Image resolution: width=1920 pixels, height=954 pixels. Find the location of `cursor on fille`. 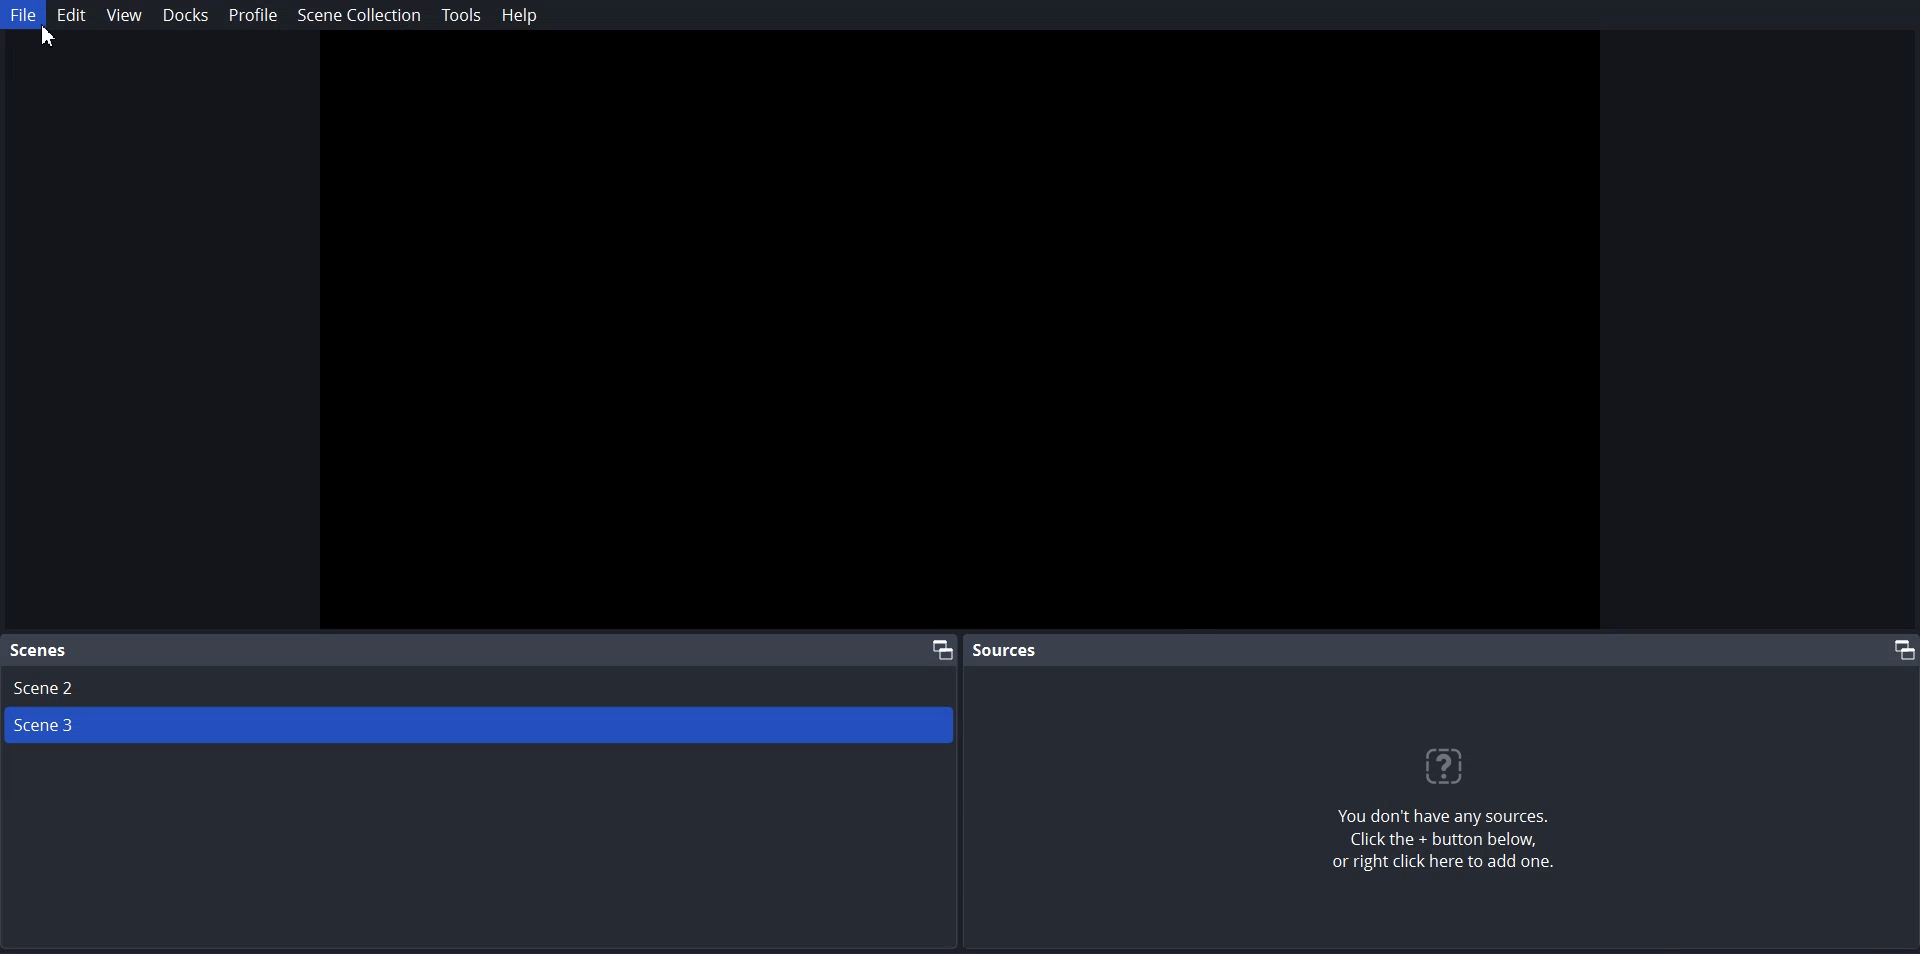

cursor on fille is located at coordinates (57, 40).